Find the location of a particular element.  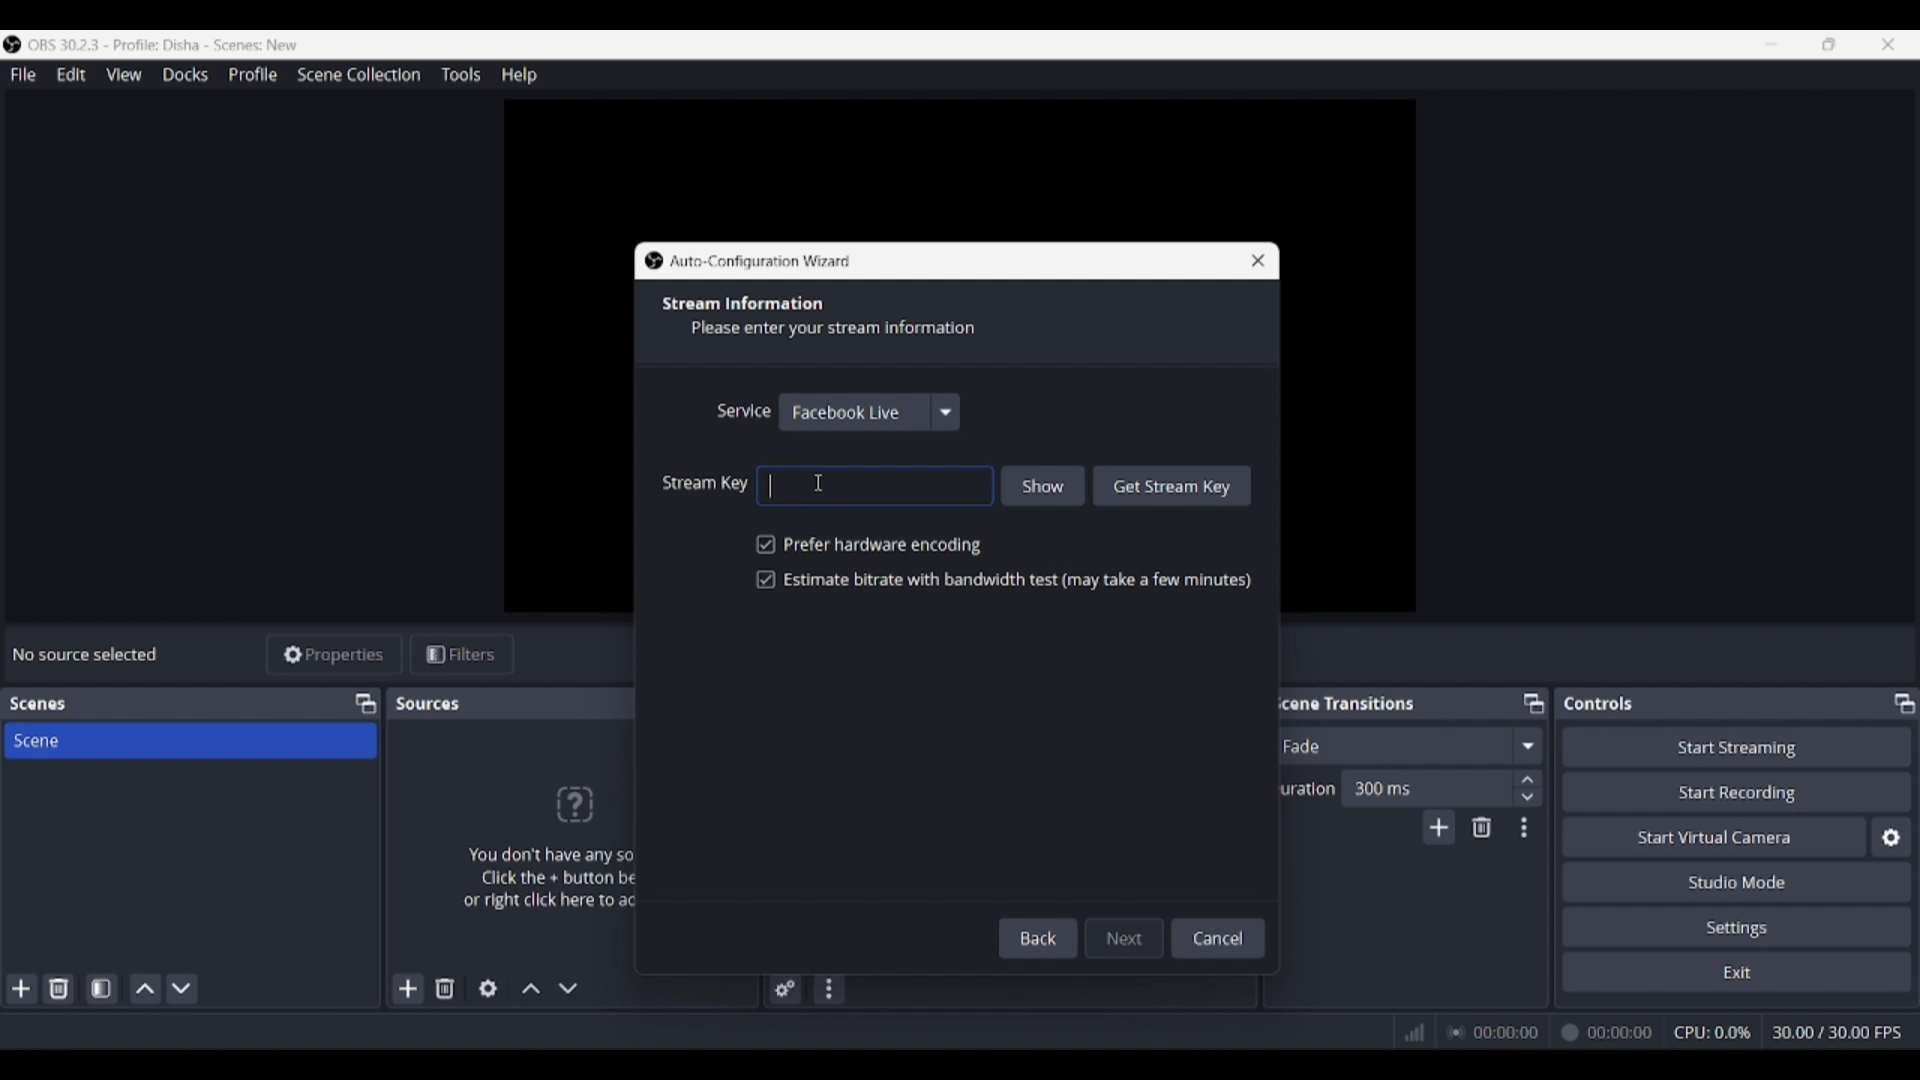

Add source is located at coordinates (409, 988).